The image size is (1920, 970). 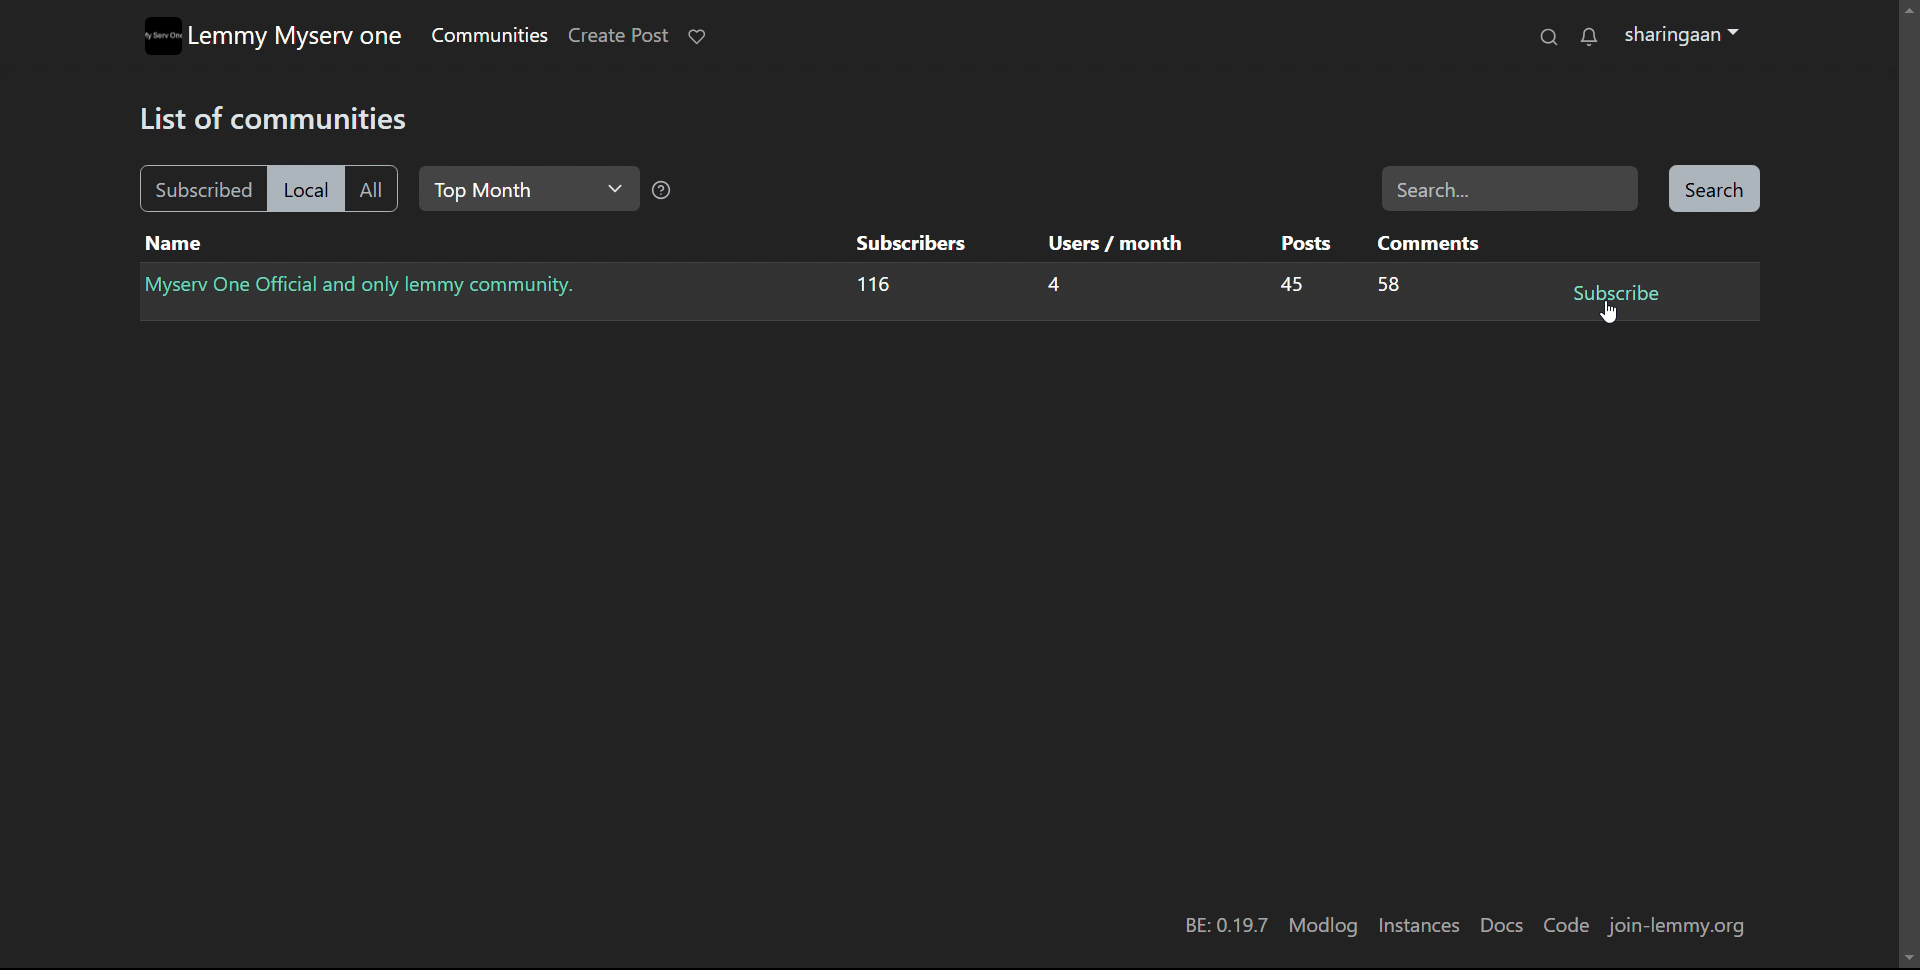 I want to click on cursor, so click(x=1610, y=310).